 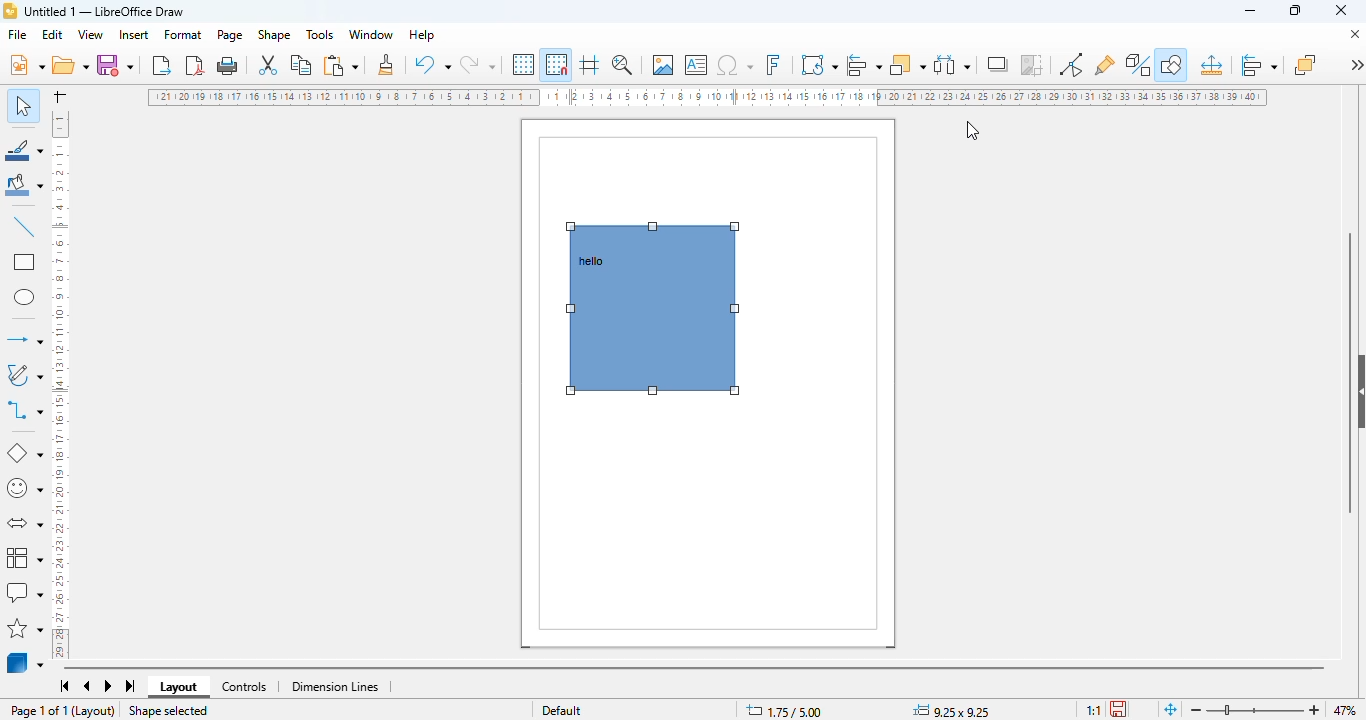 I want to click on line color, so click(x=25, y=149).